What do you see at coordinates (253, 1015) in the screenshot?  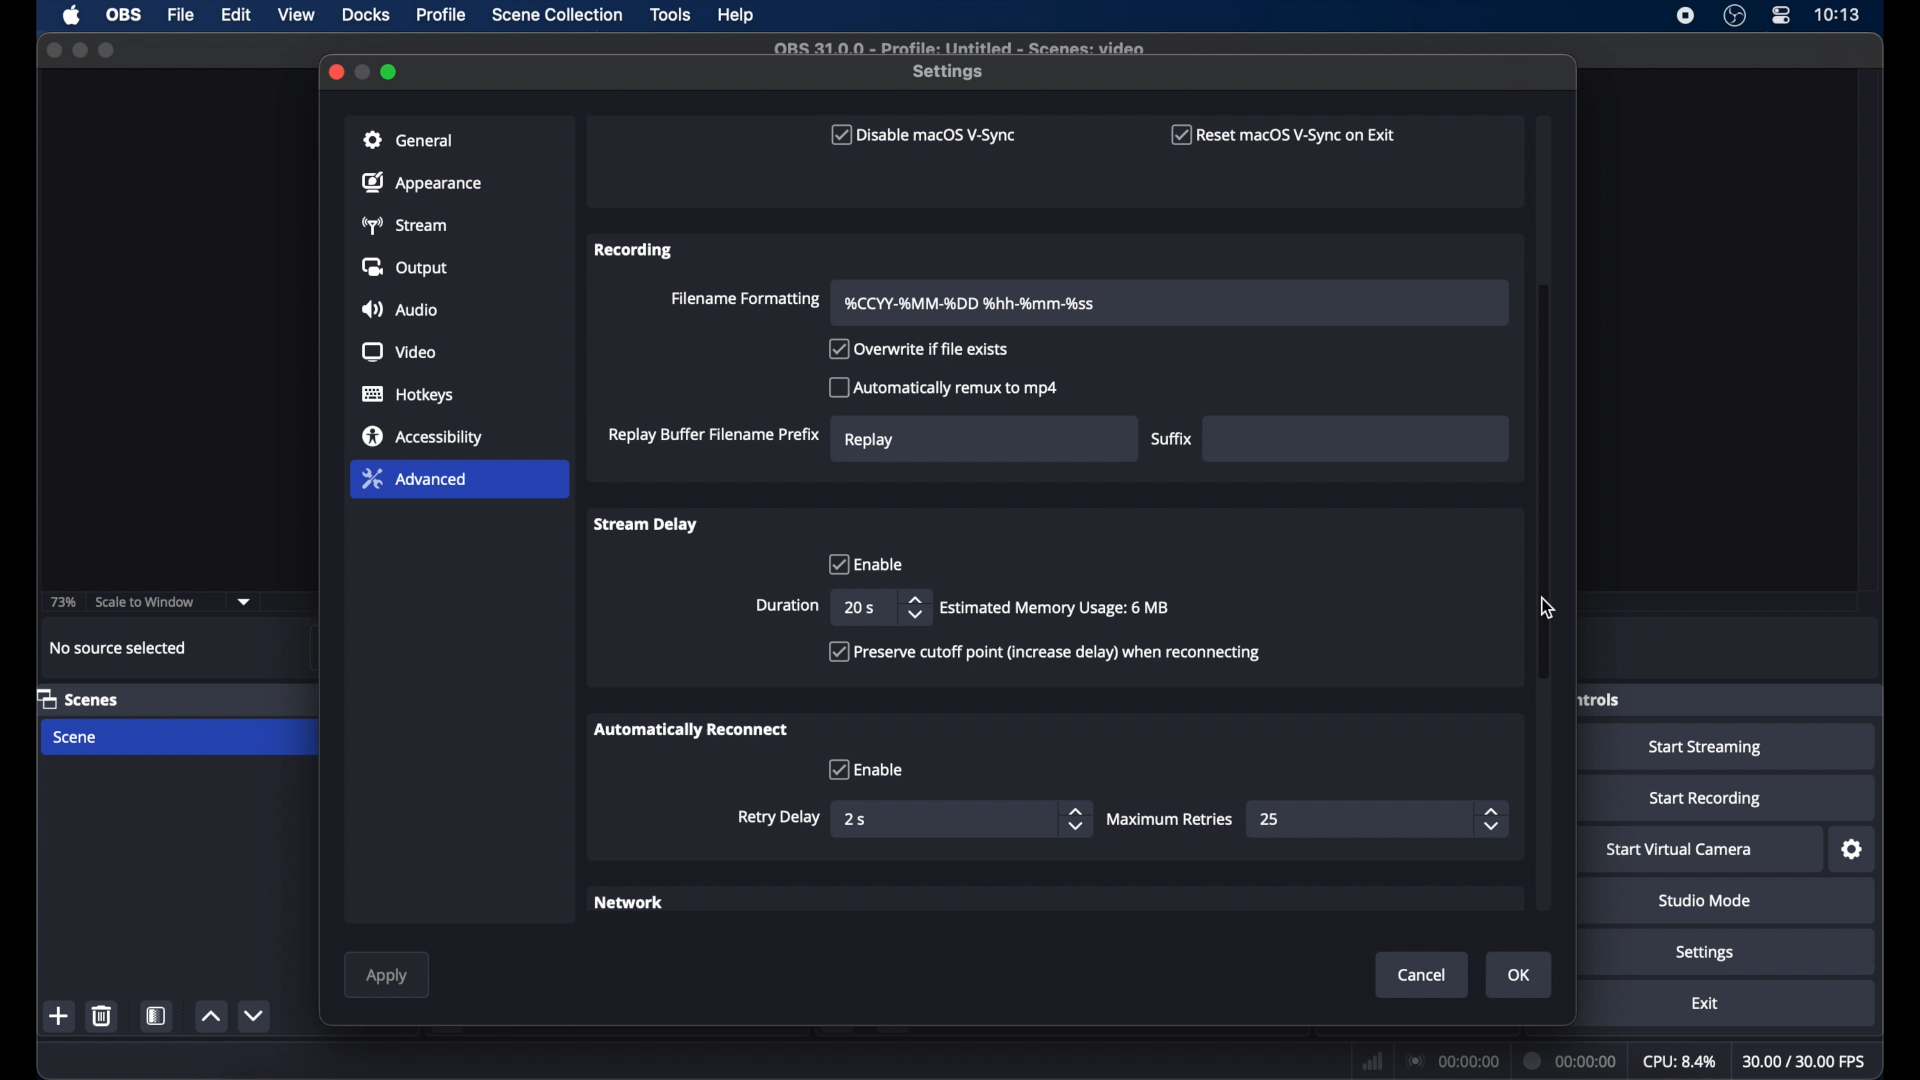 I see `decrement` at bounding box center [253, 1015].